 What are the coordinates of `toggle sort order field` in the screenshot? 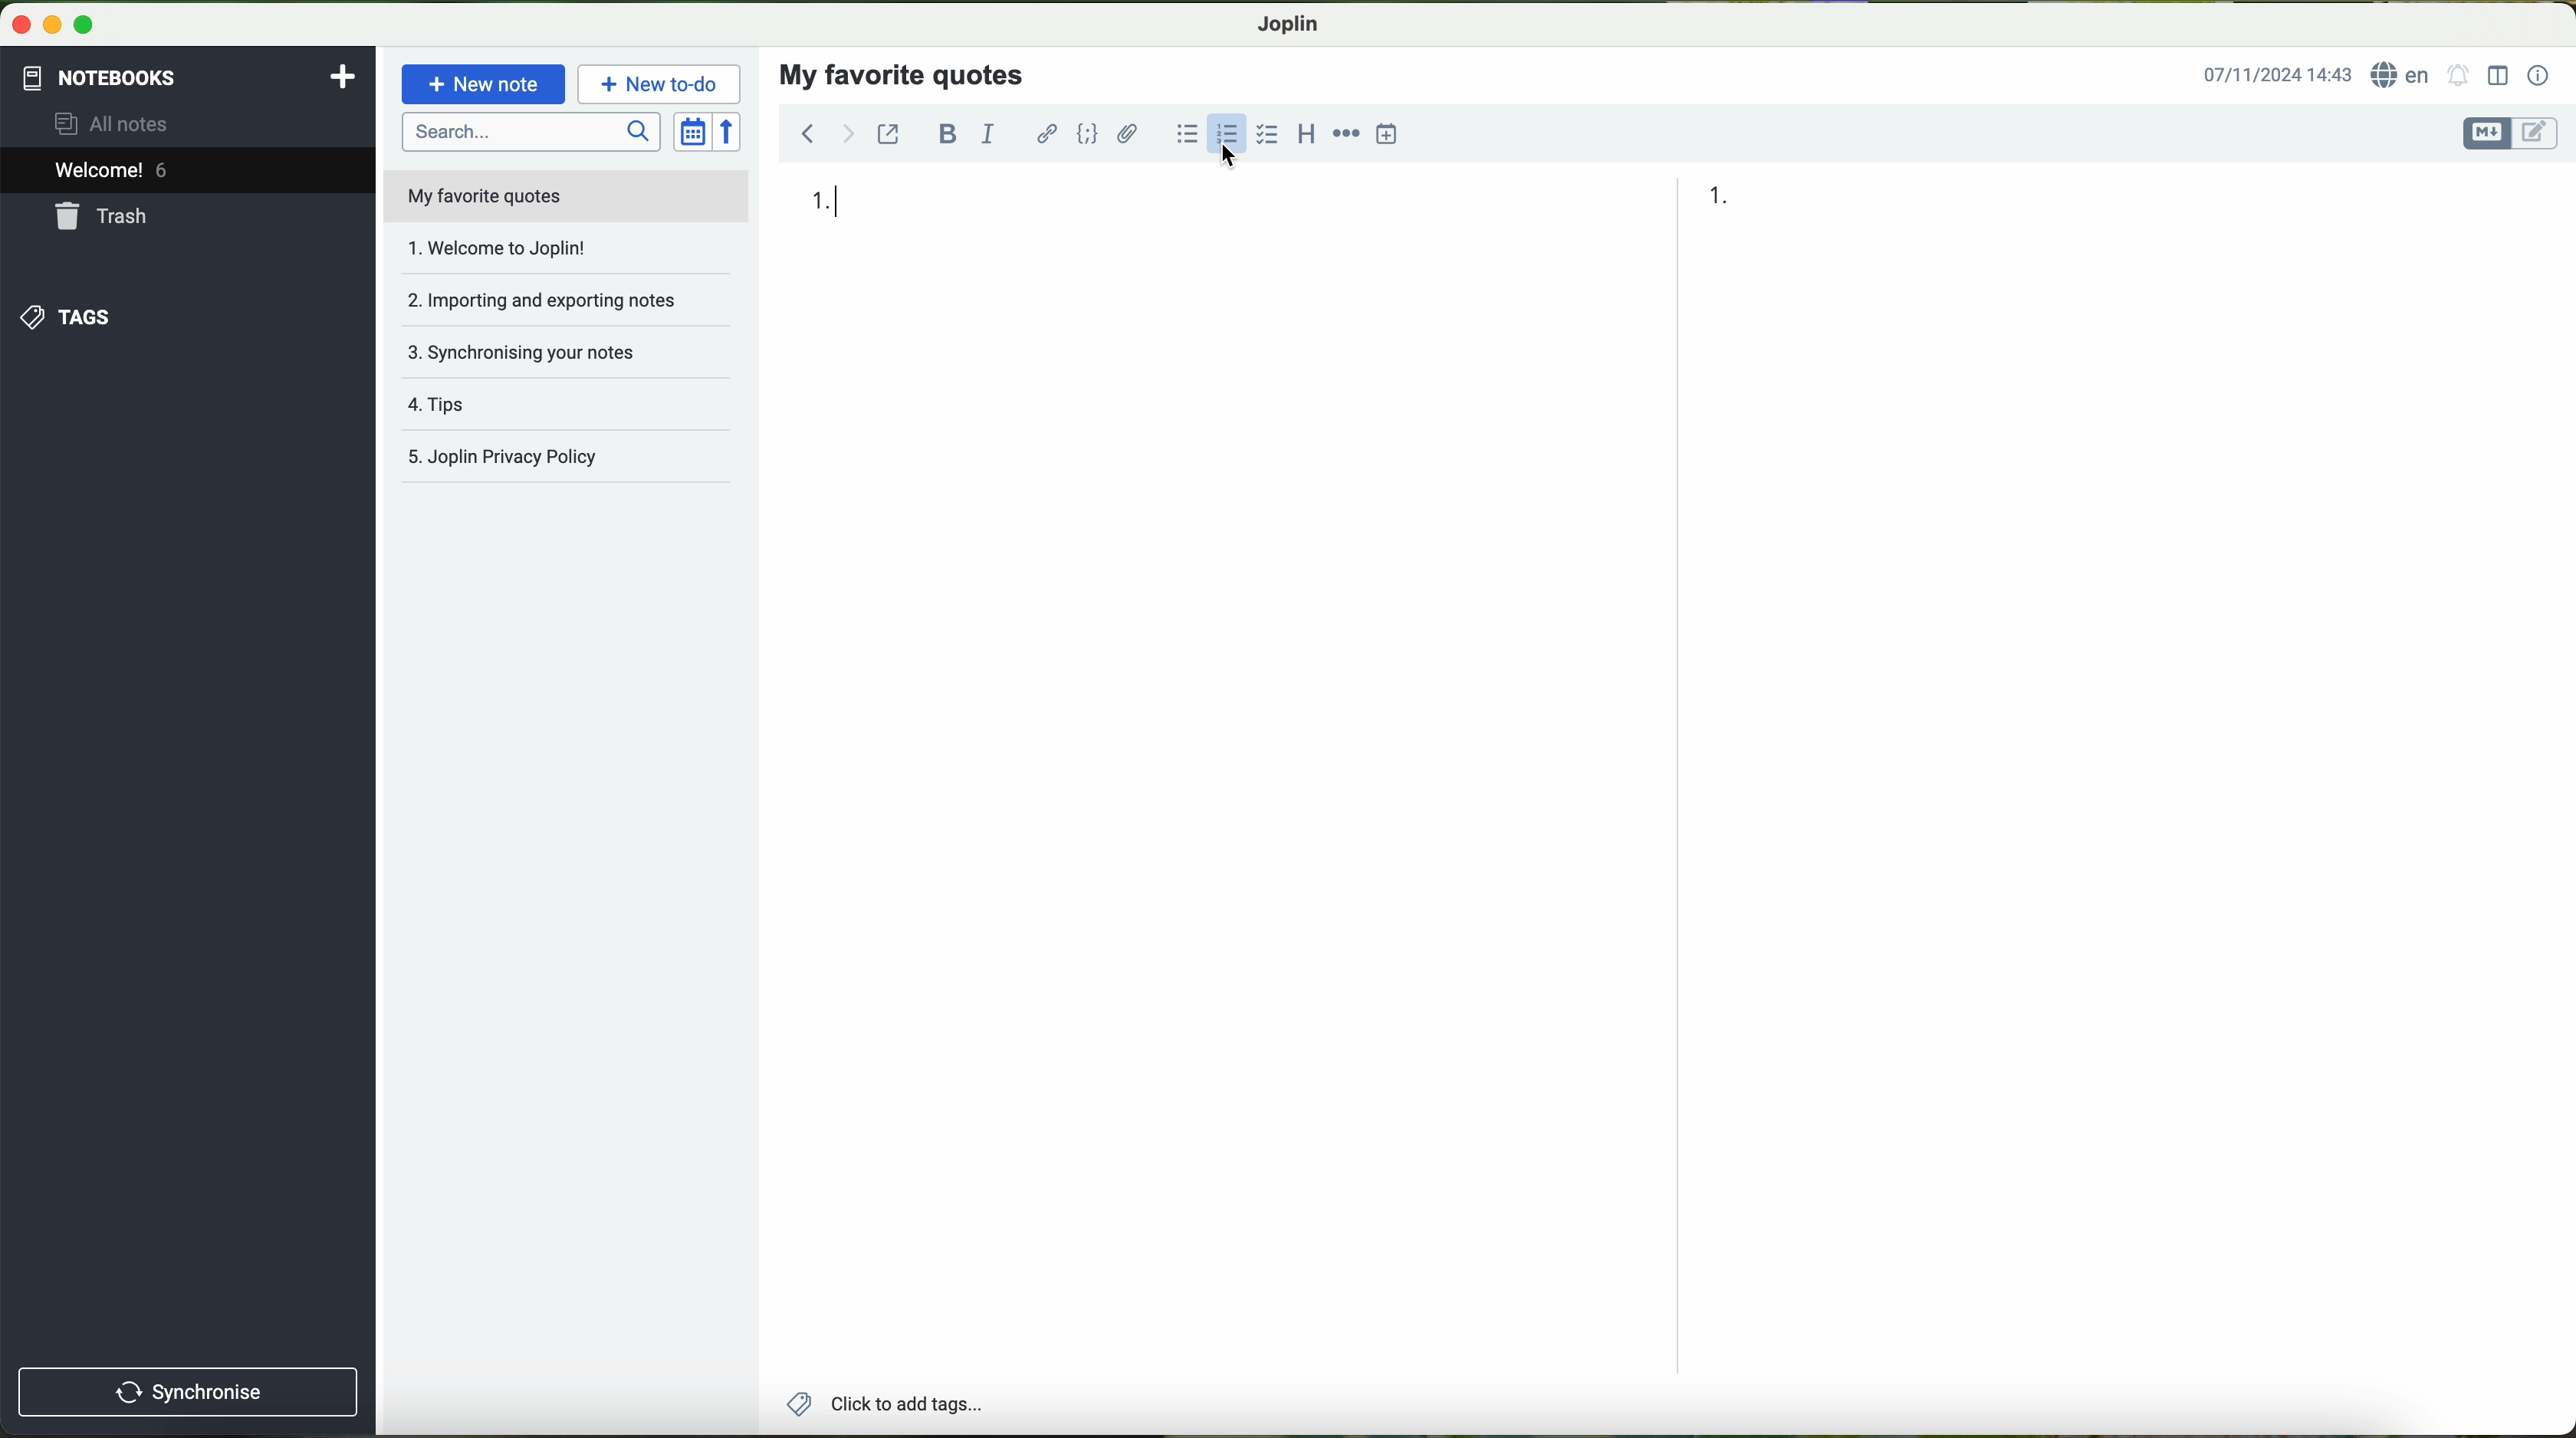 It's located at (689, 133).